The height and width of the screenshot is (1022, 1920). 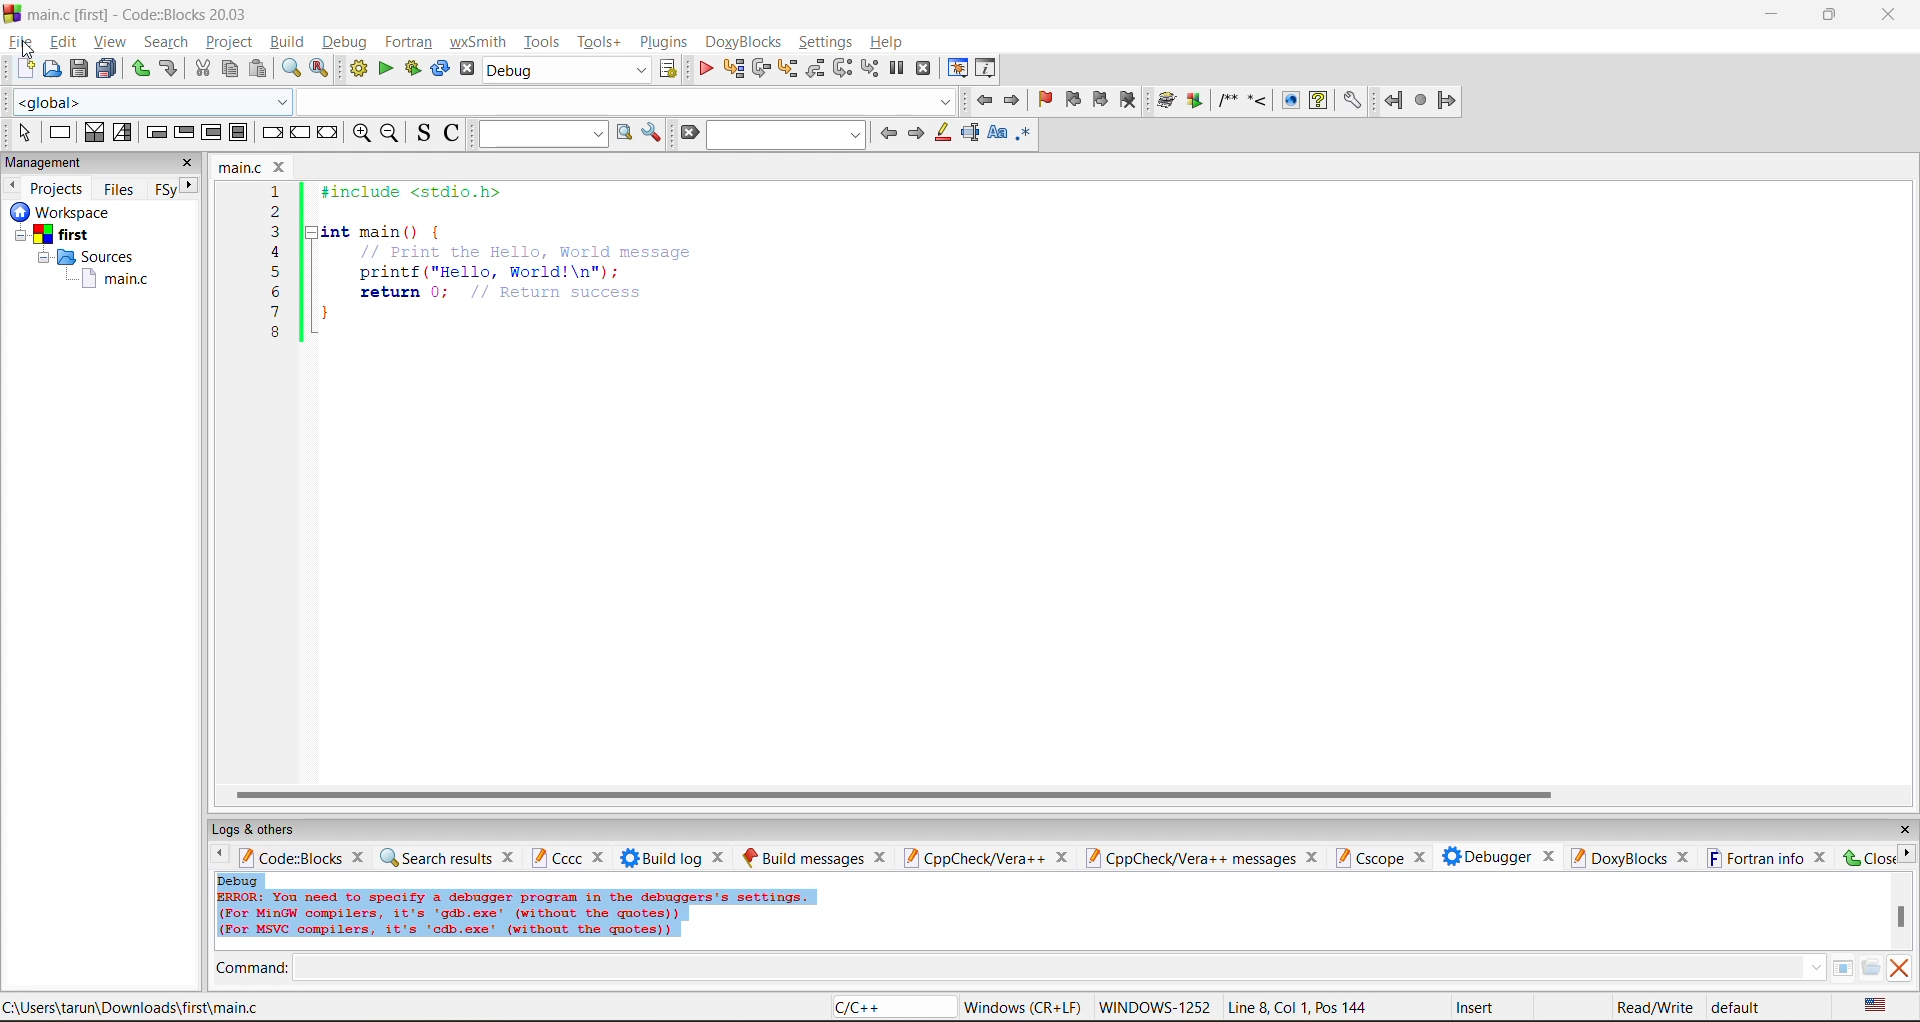 I want to click on code:blocks, so click(x=290, y=857).